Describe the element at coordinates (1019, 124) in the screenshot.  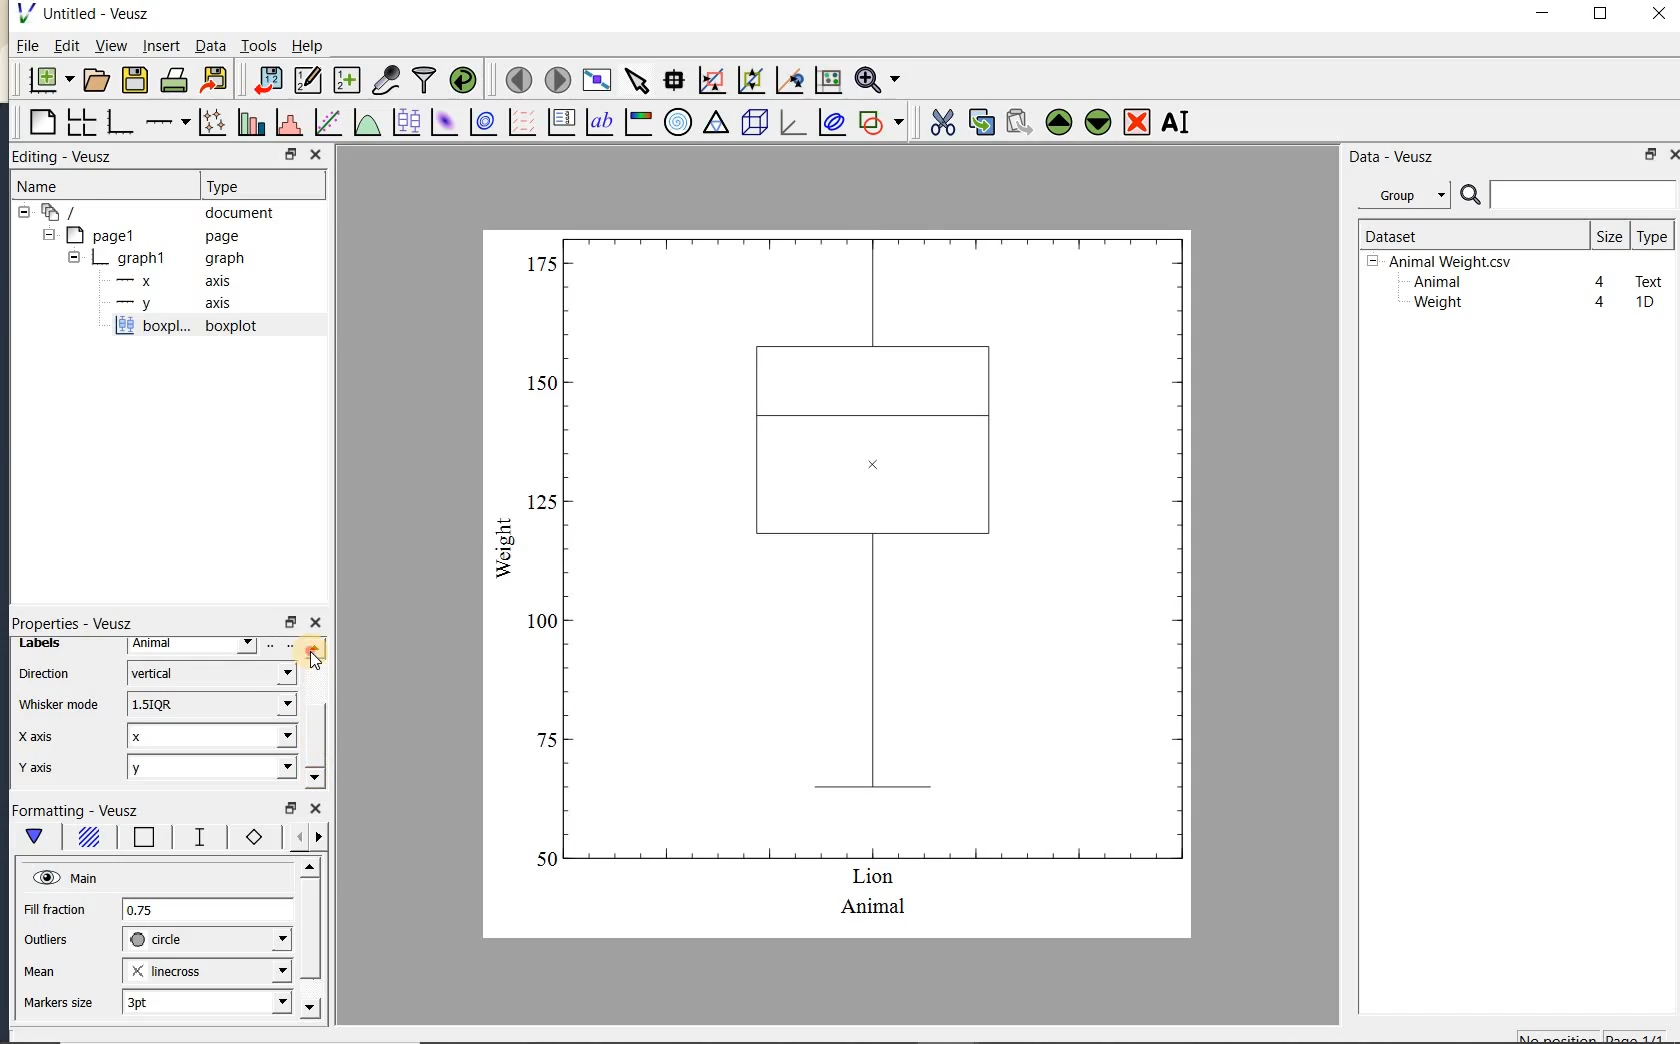
I see `paste widget from the clipboard` at that location.